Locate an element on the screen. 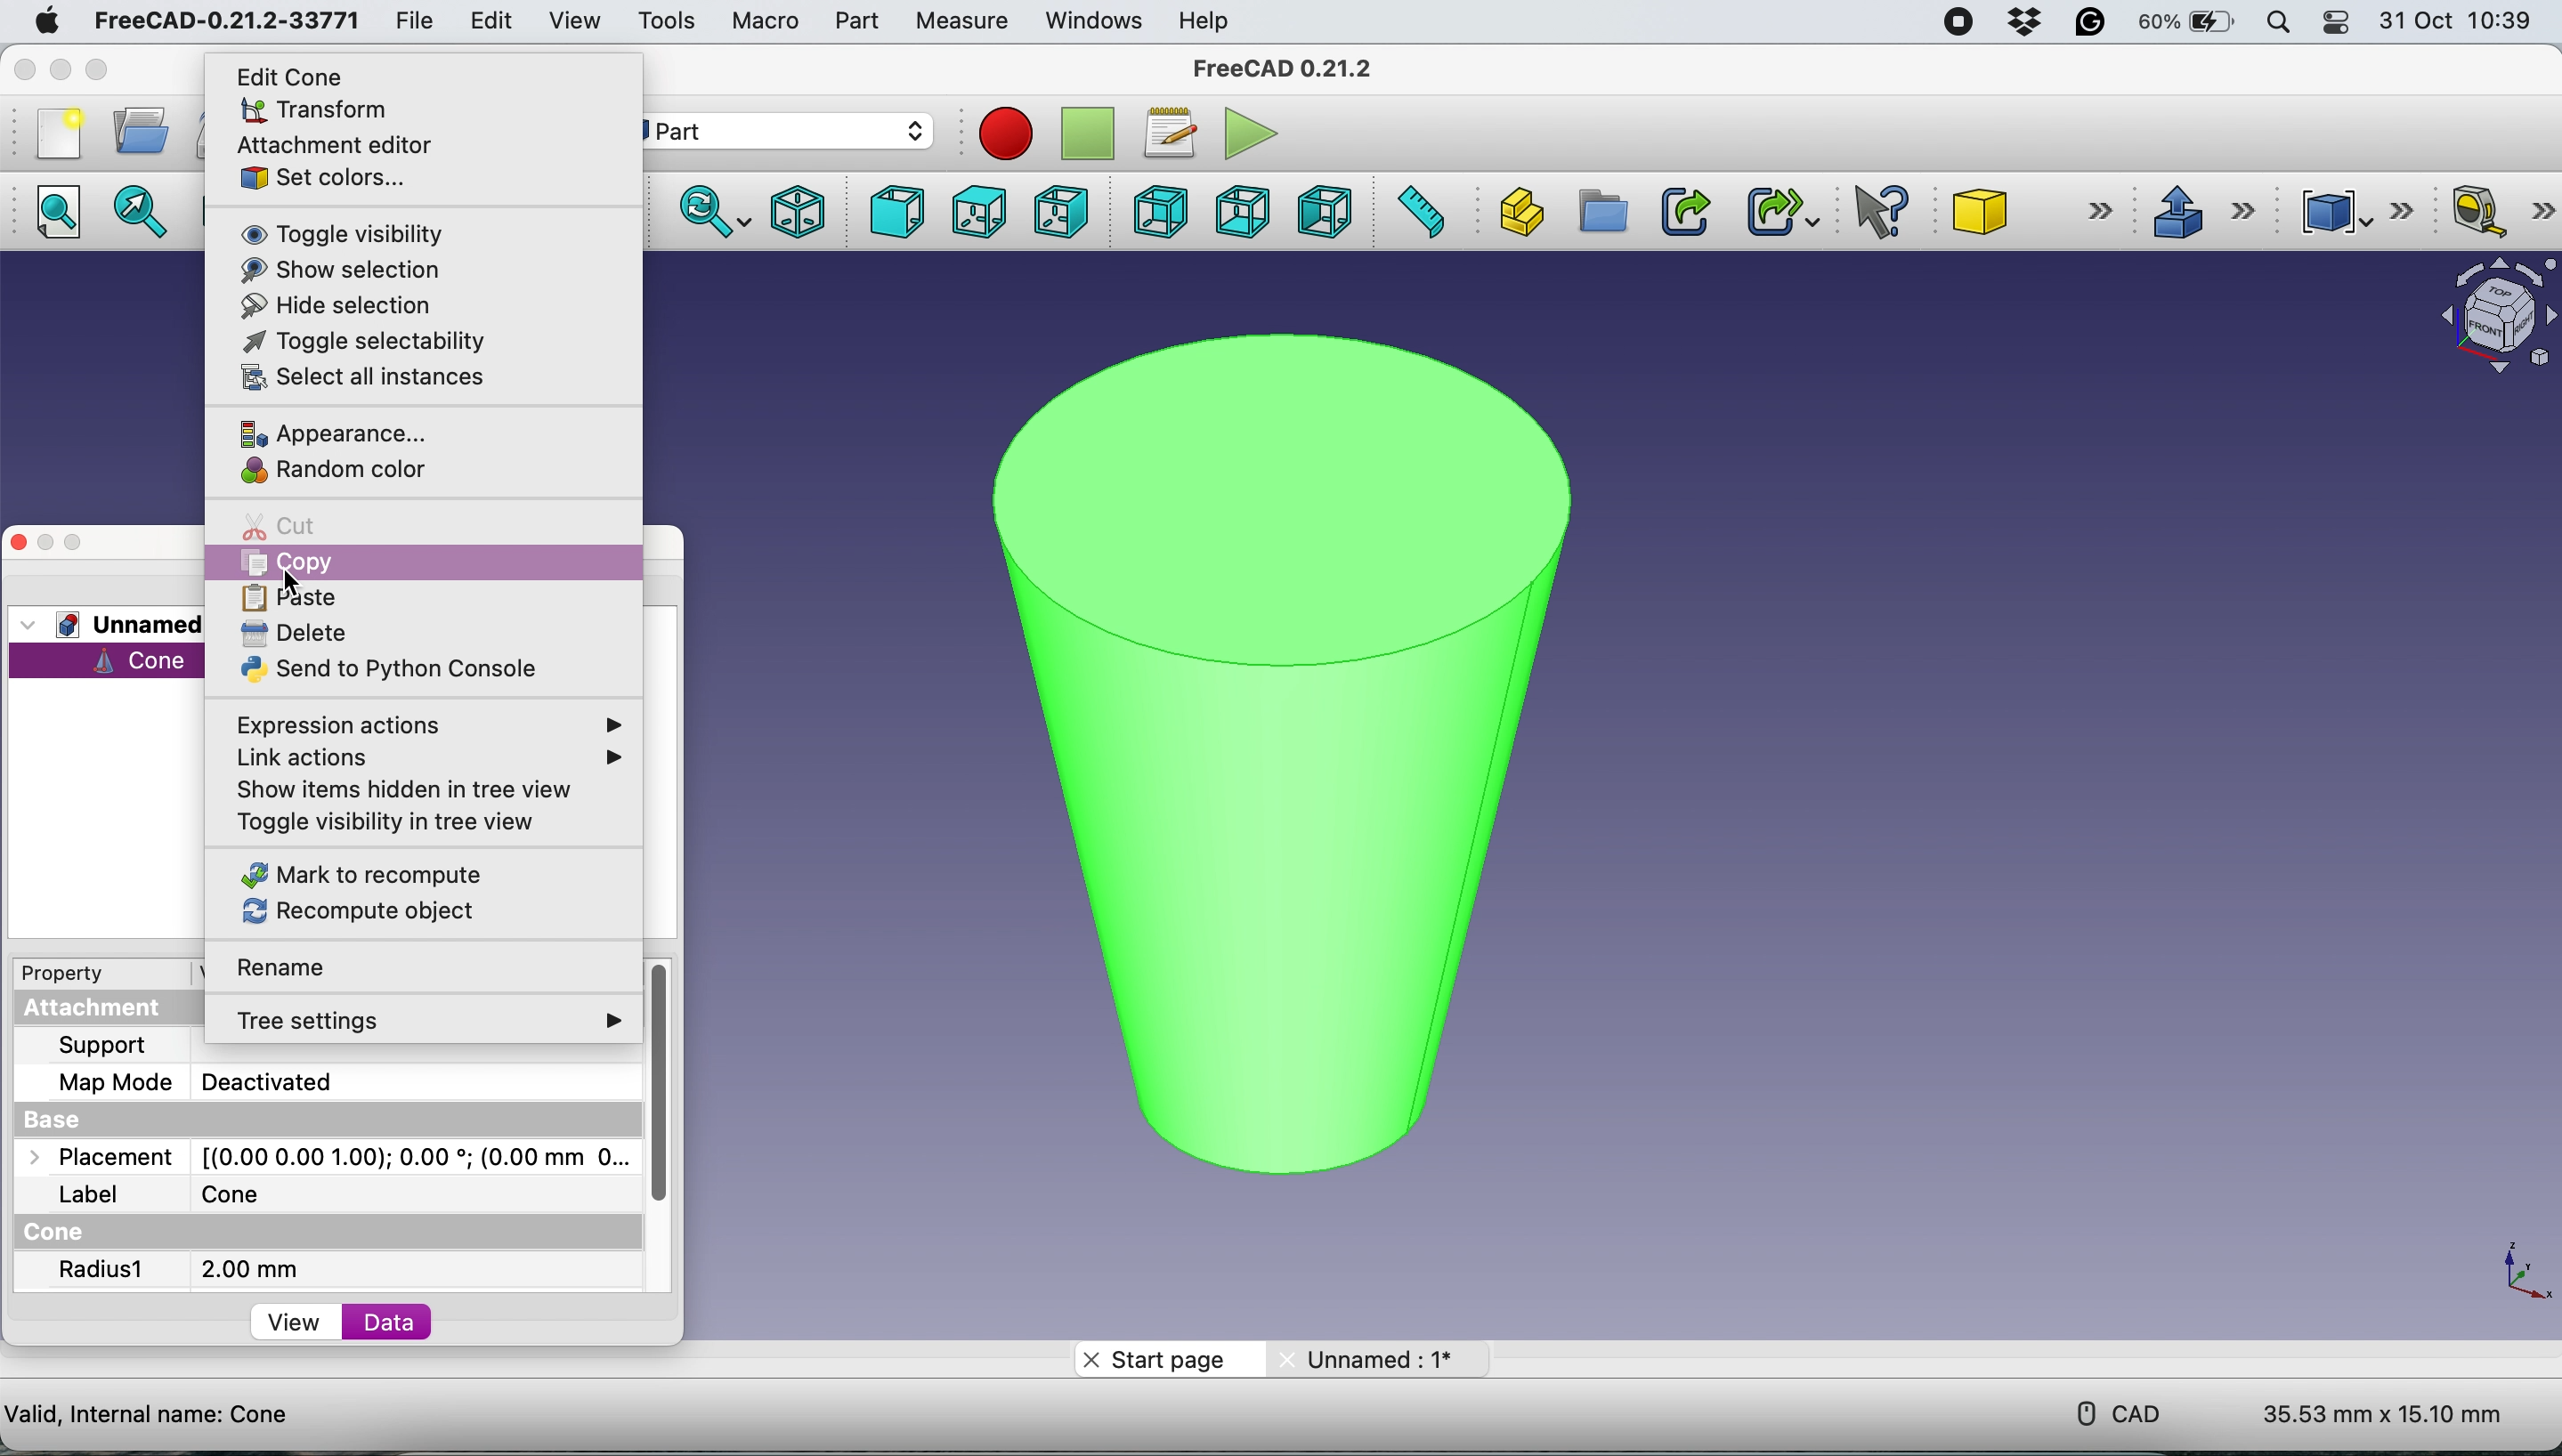  toggle visibility is located at coordinates (338, 233).